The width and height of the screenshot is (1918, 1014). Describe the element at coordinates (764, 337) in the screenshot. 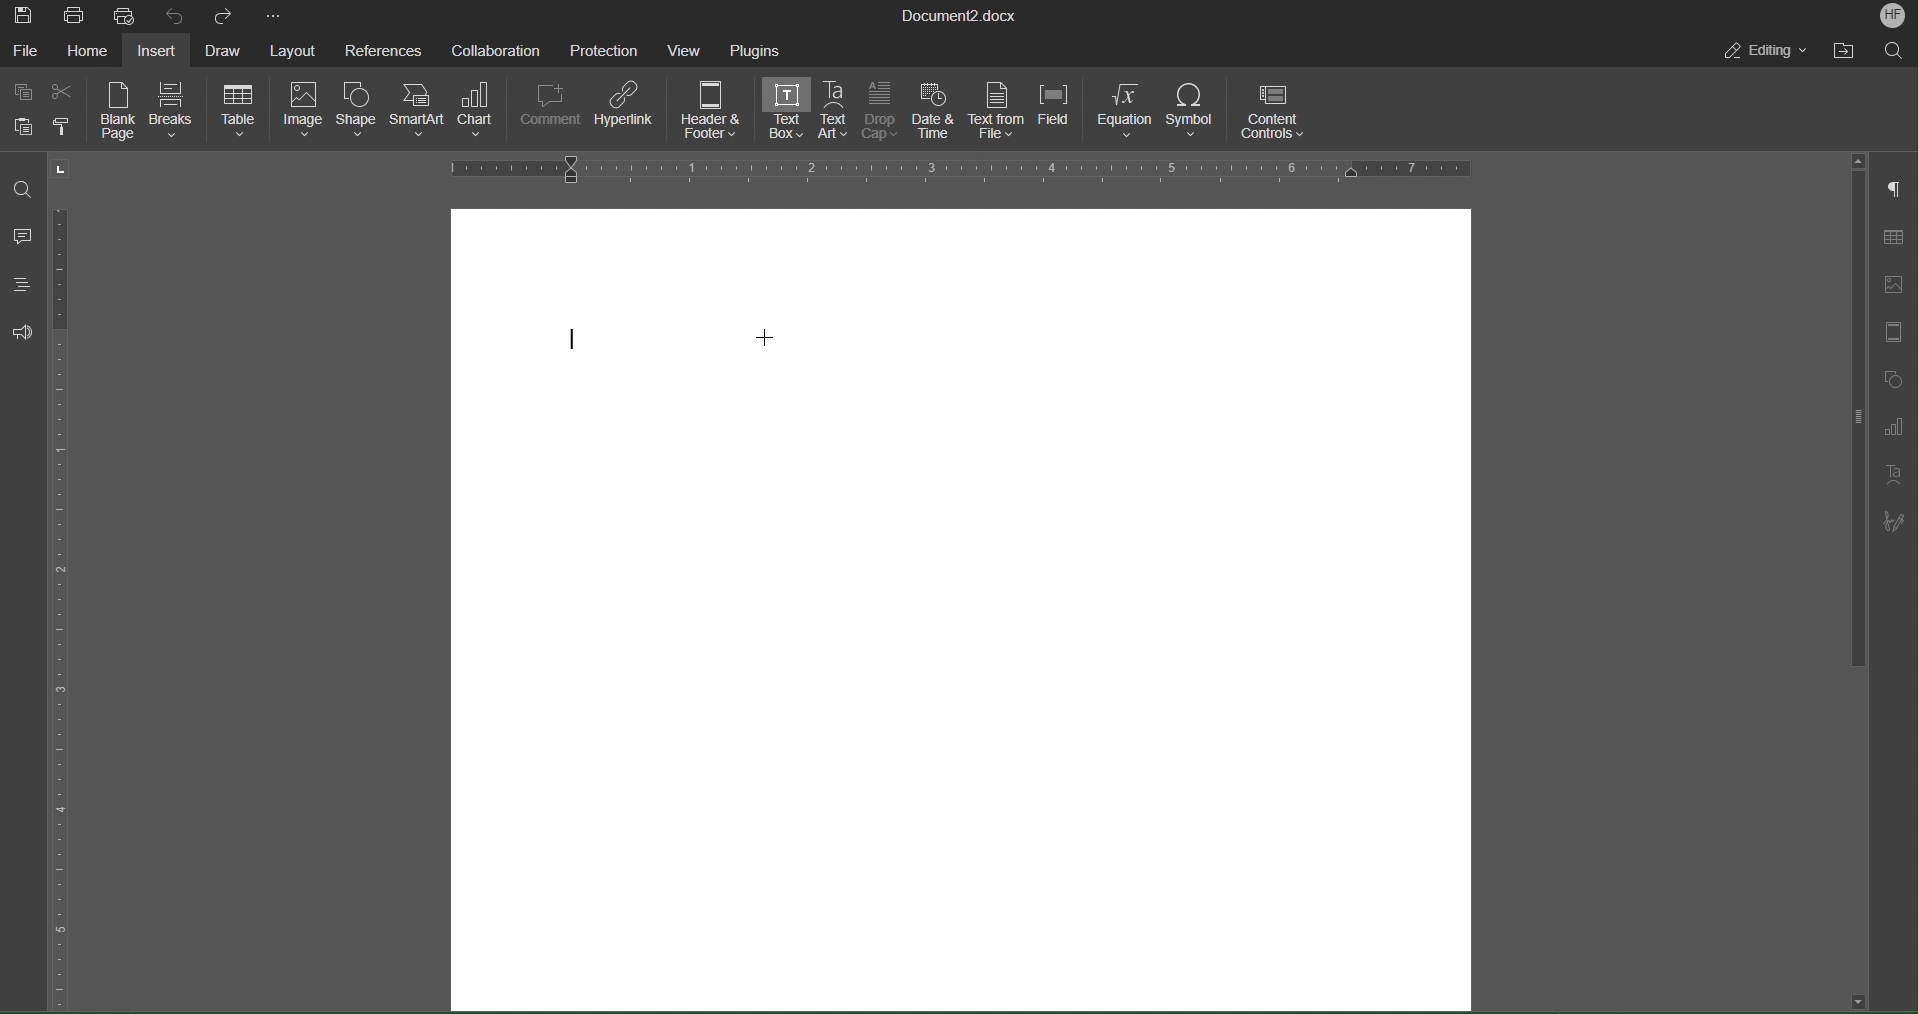

I see `Cursor` at that location.